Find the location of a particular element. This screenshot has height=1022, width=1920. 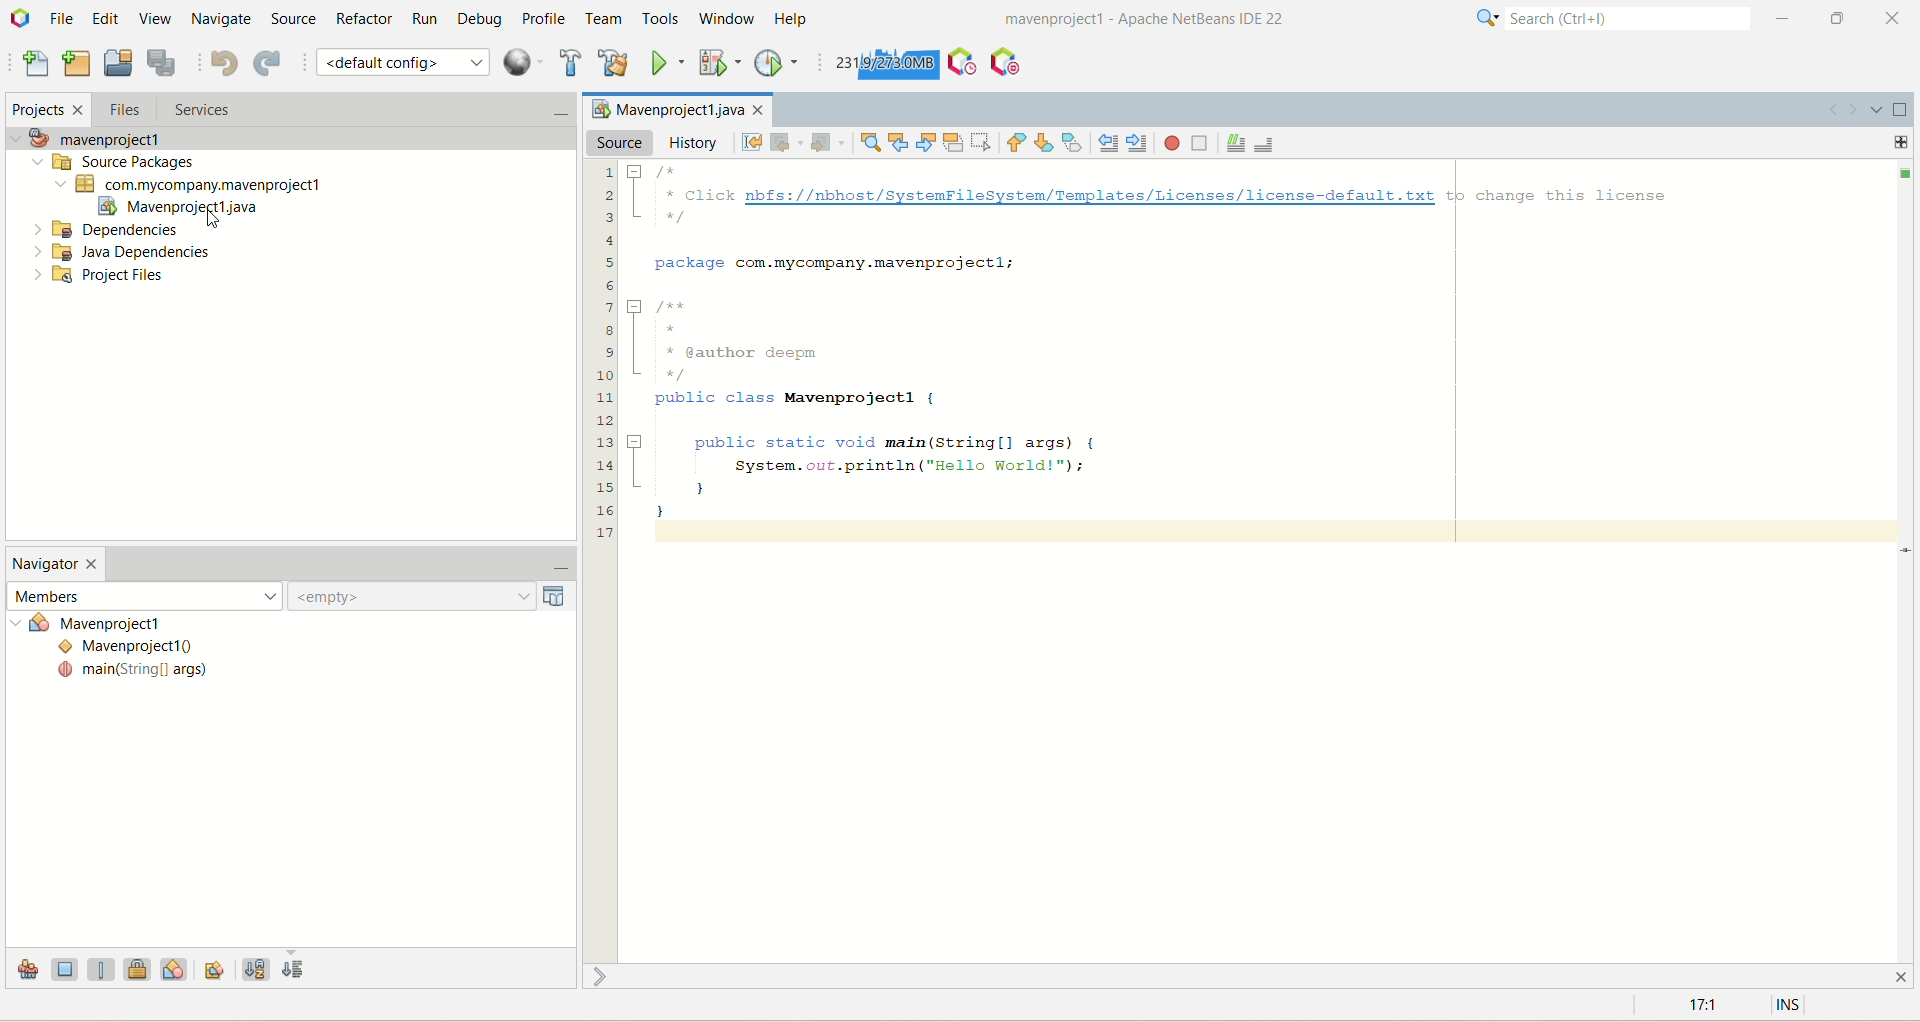

toggle bookmark is located at coordinates (1075, 142).